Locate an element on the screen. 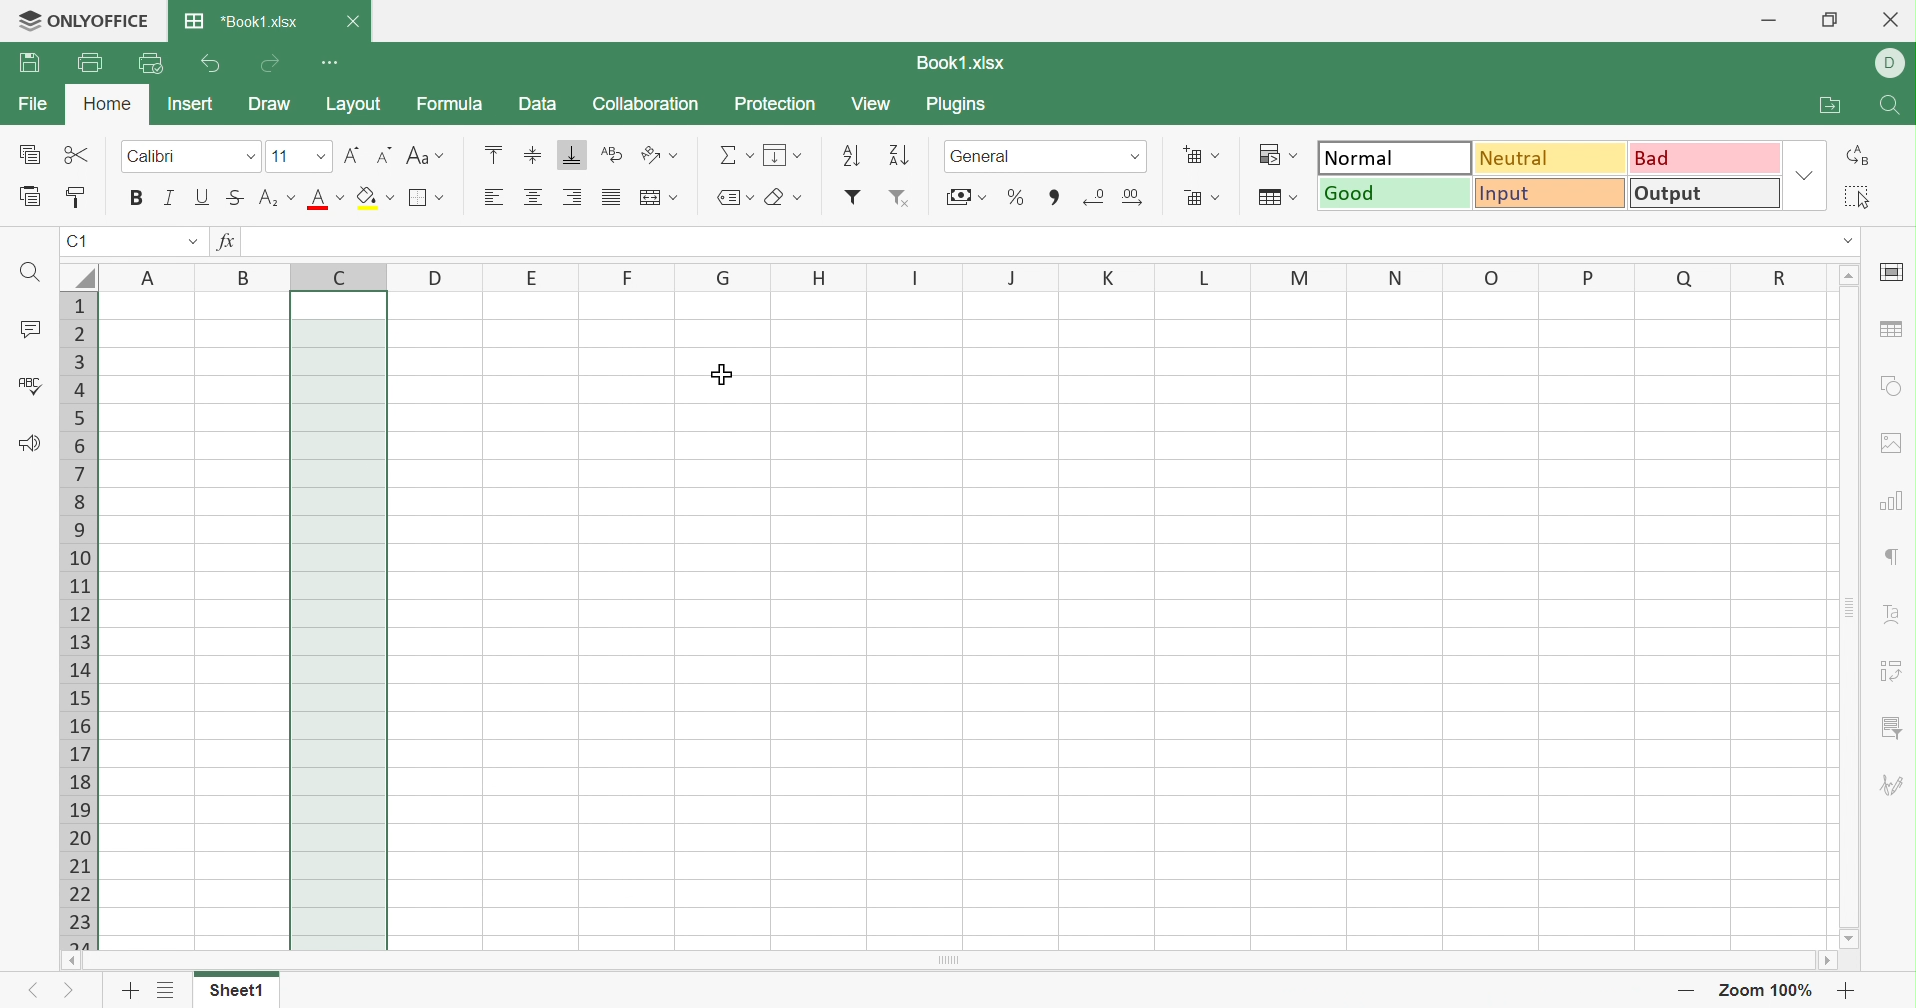  Ascending order is located at coordinates (850, 153).